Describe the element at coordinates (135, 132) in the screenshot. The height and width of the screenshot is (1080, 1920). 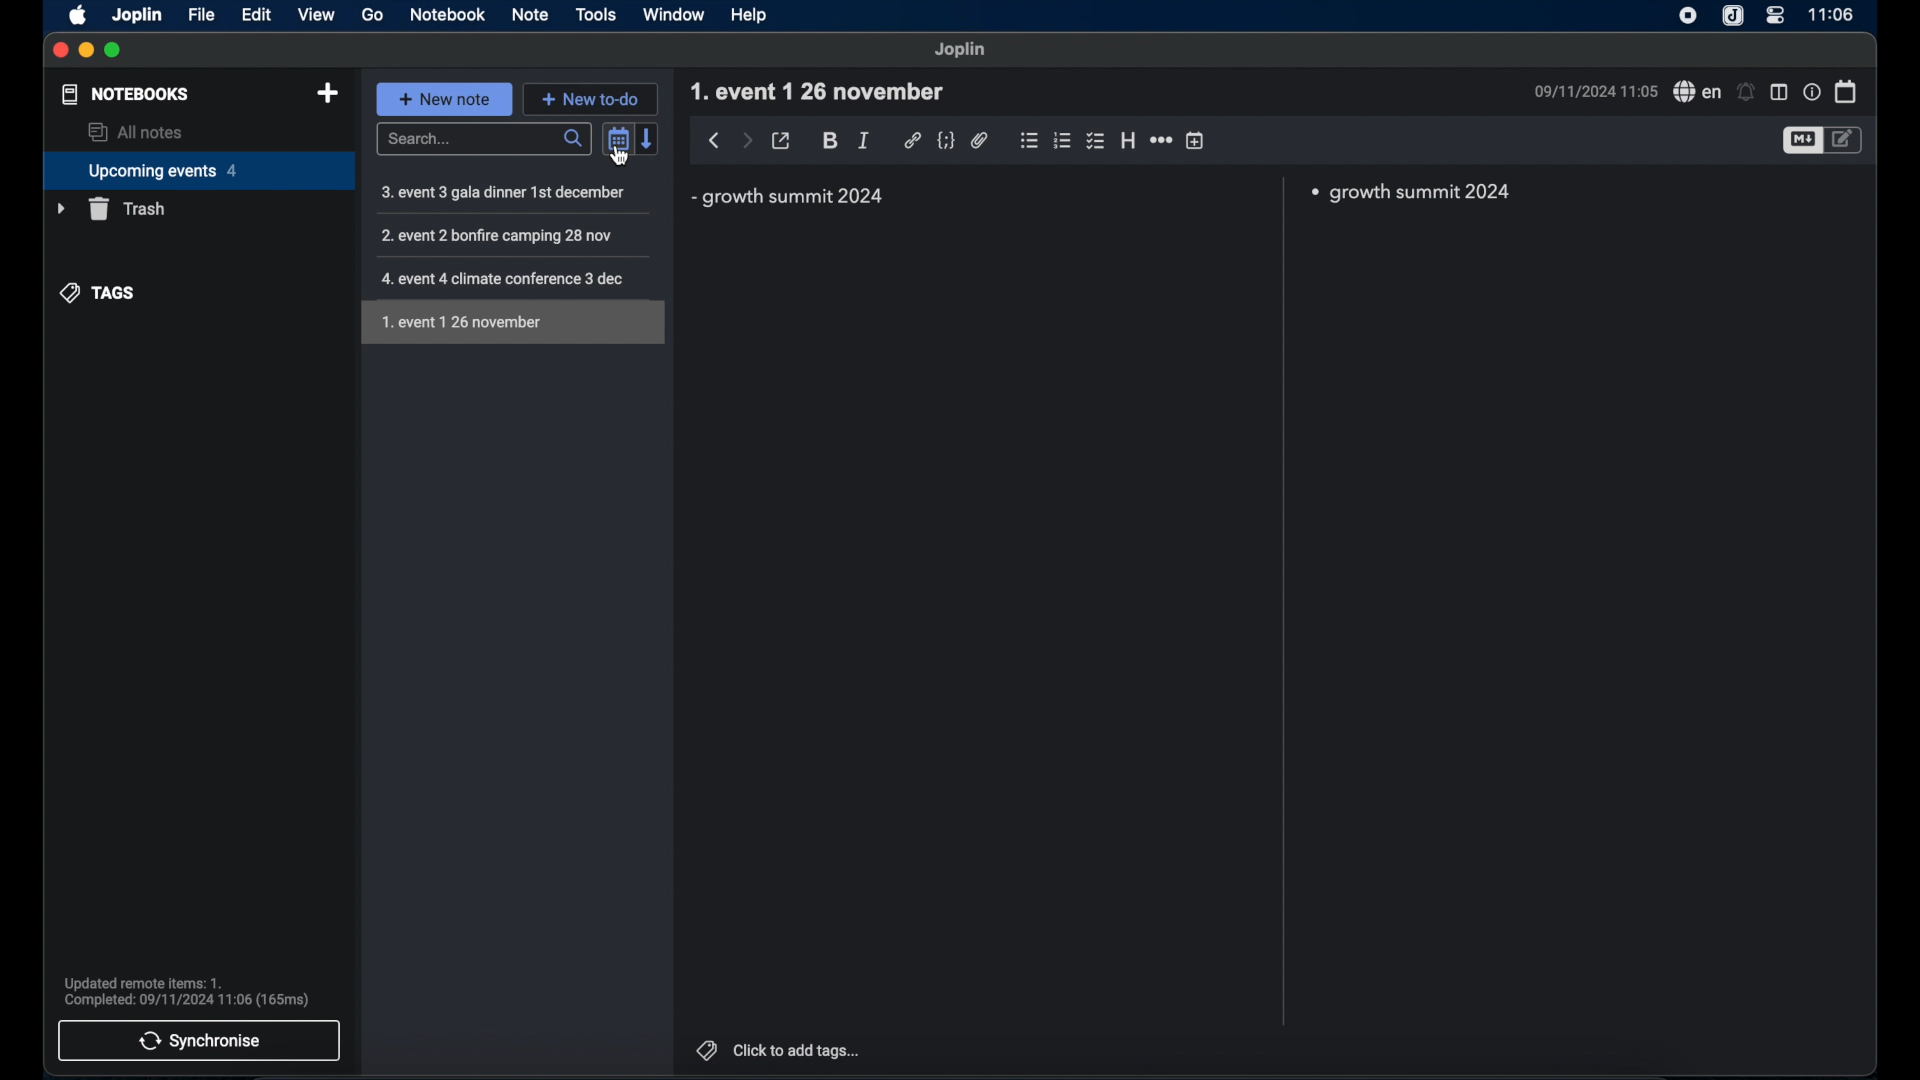
I see `all notes` at that location.